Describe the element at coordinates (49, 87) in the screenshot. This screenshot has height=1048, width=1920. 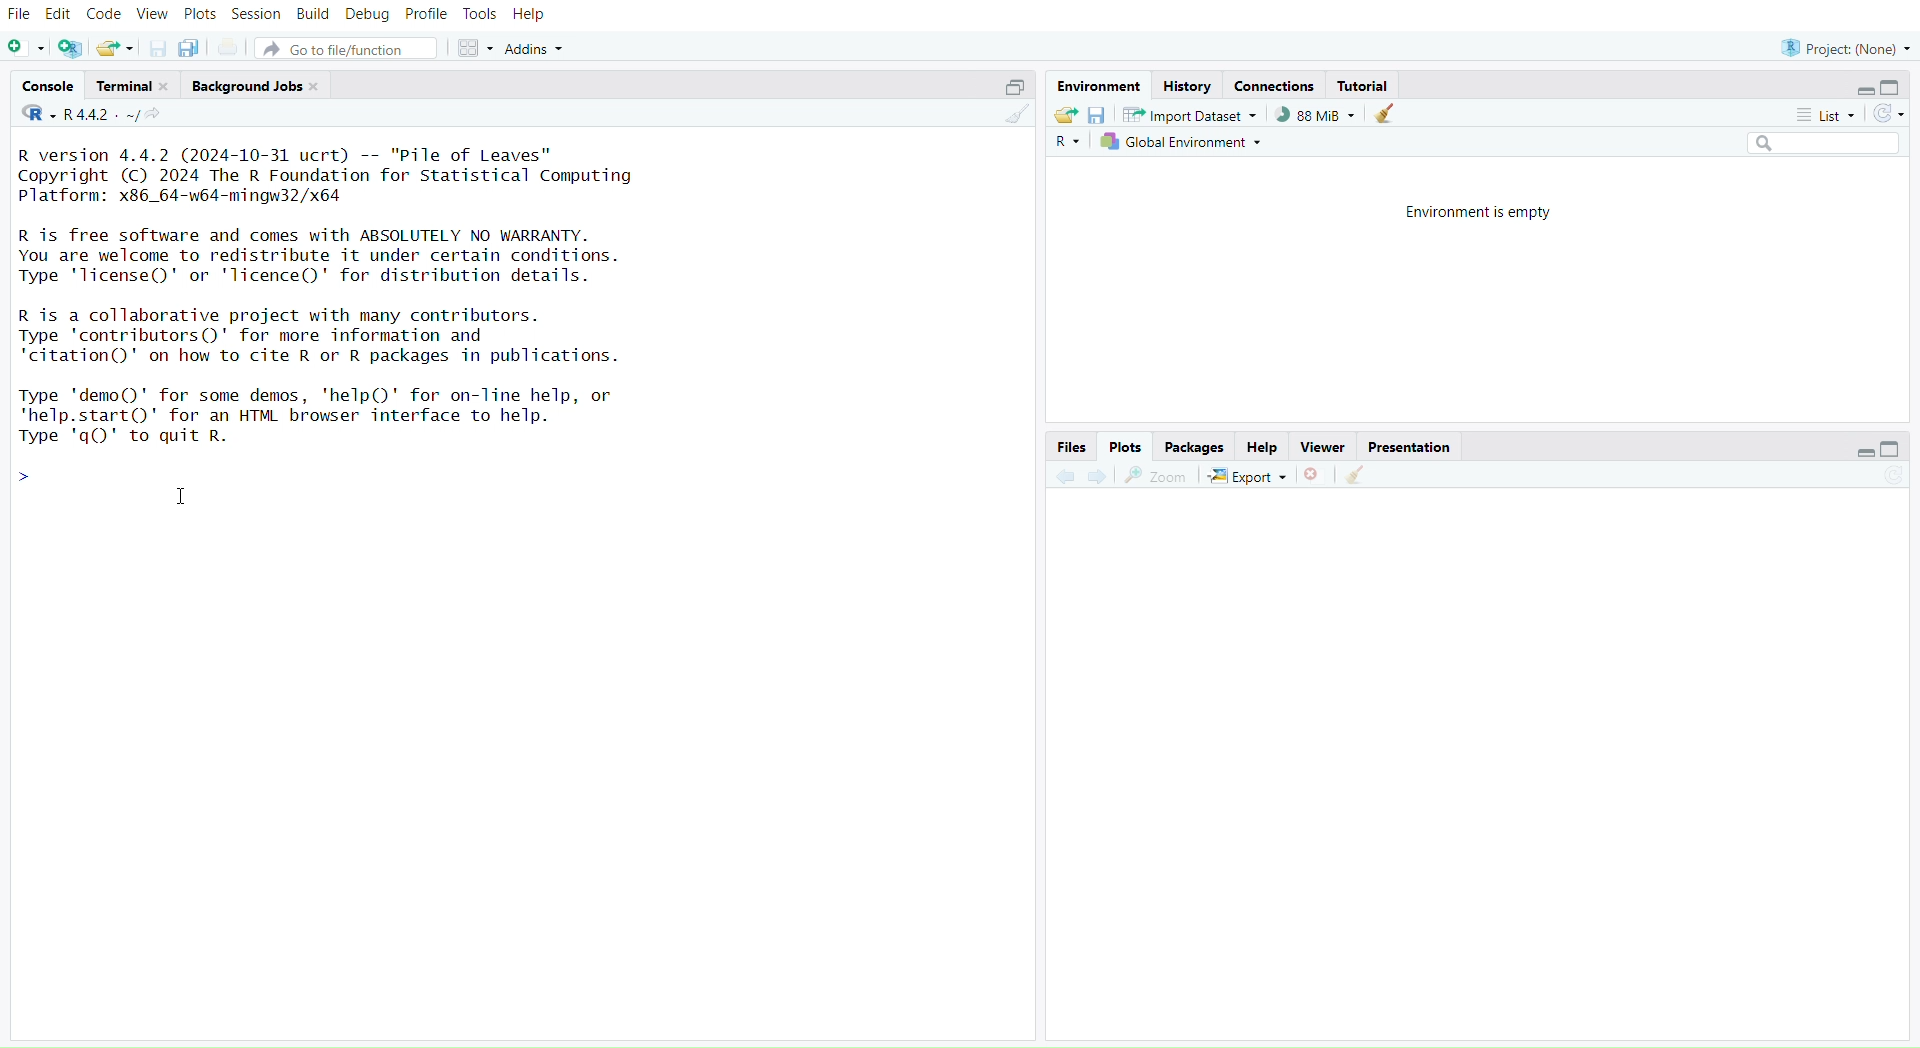
I see `console` at that location.